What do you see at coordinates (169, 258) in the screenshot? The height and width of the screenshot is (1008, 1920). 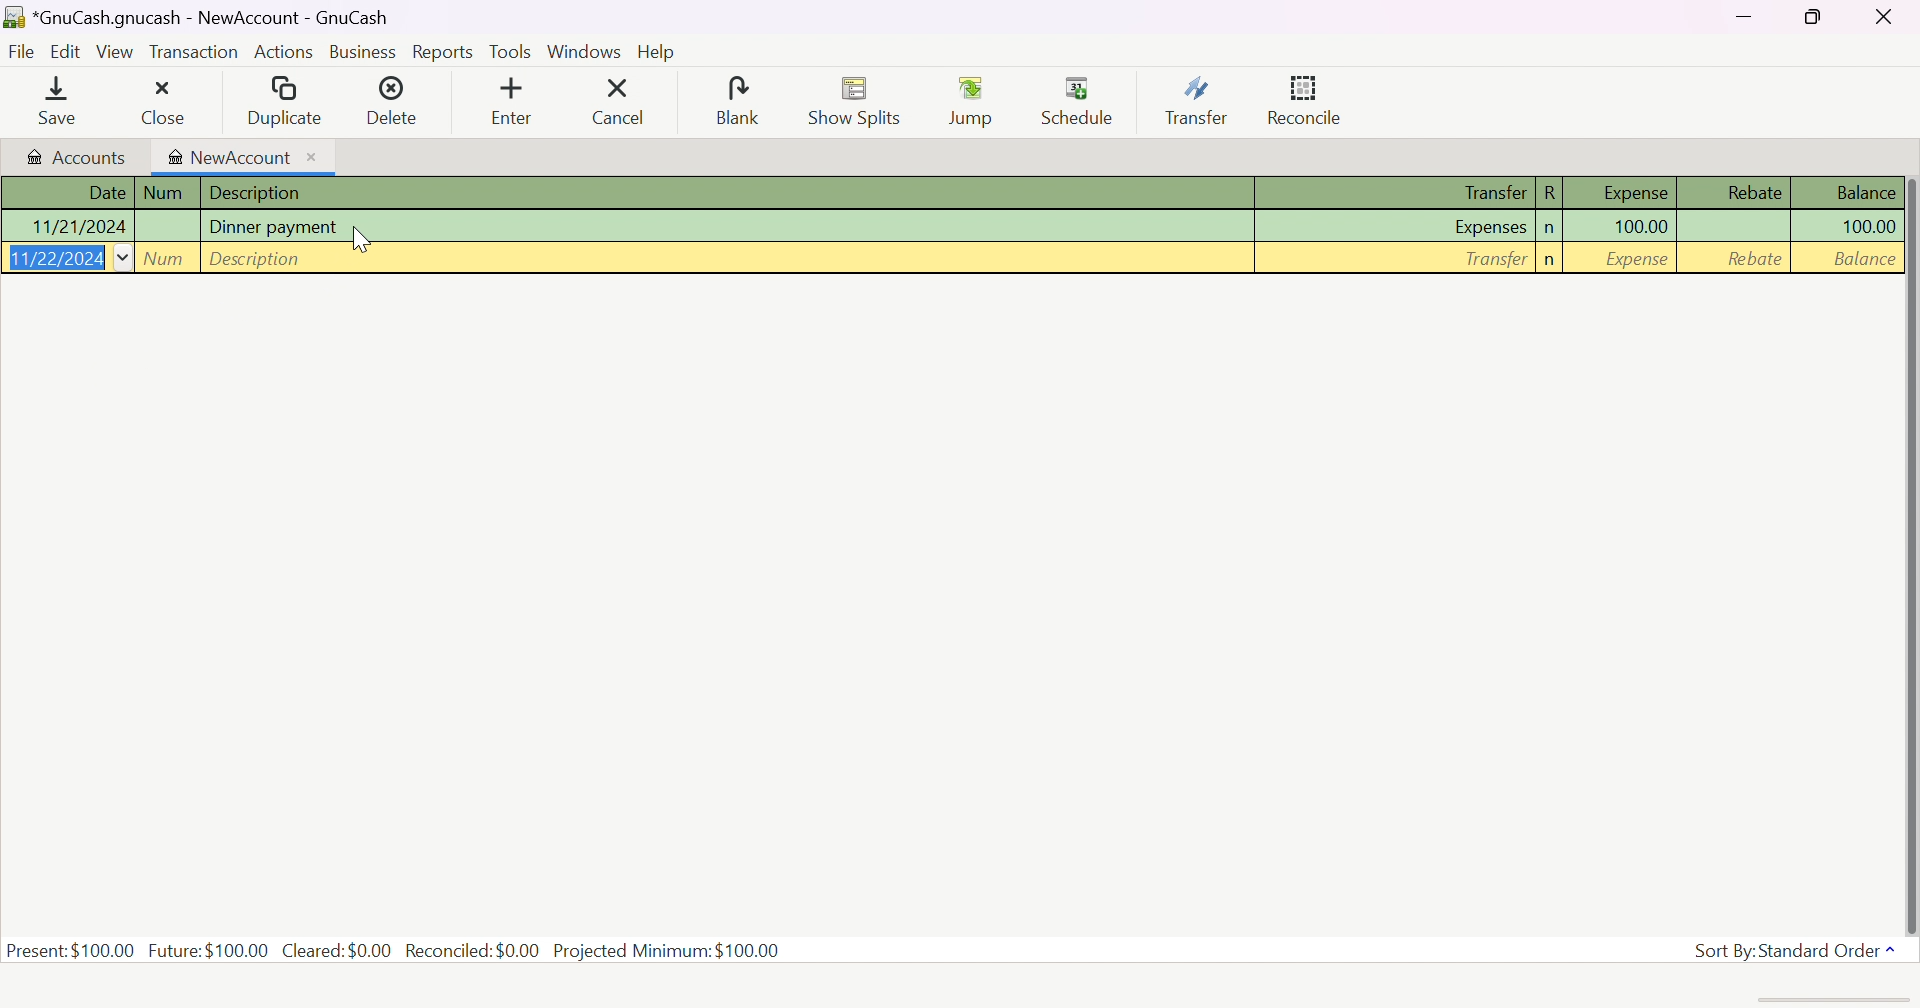 I see `Num` at bounding box center [169, 258].